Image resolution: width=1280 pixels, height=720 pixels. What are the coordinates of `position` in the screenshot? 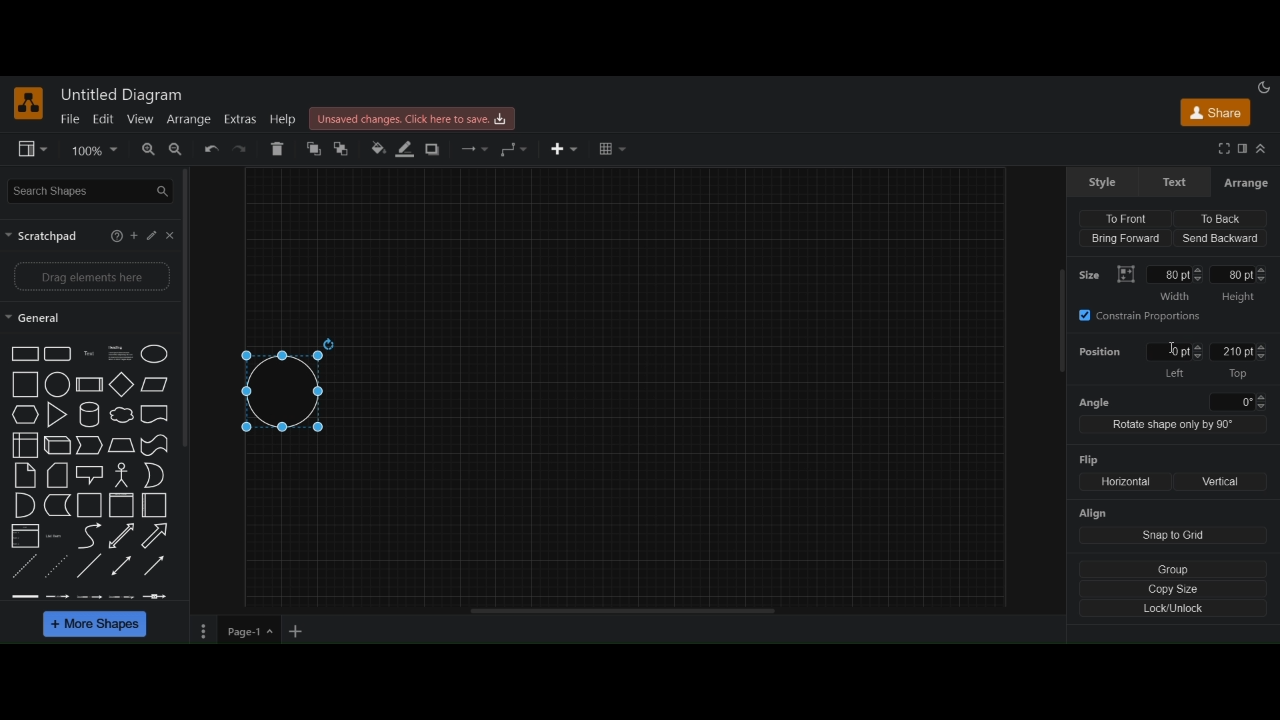 It's located at (1105, 353).